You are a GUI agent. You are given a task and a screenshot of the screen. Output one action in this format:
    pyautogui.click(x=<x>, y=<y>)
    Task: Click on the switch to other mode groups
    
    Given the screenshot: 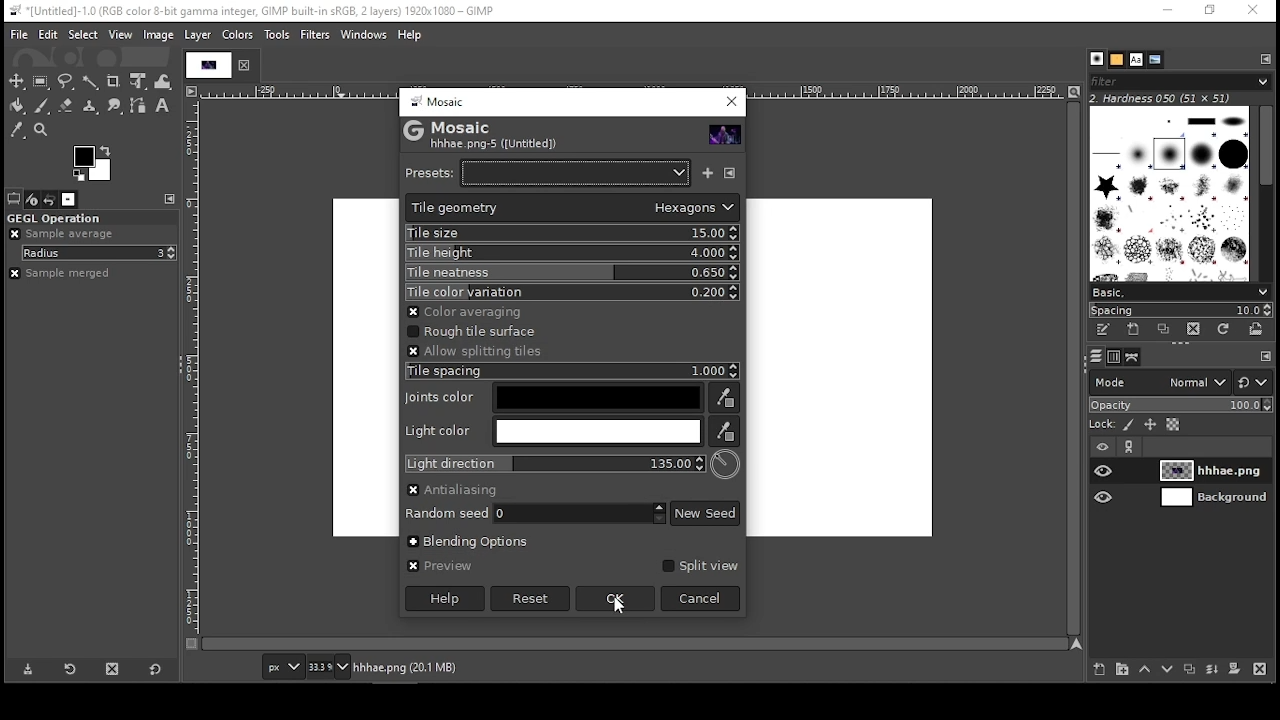 What is the action you would take?
    pyautogui.click(x=1254, y=383)
    